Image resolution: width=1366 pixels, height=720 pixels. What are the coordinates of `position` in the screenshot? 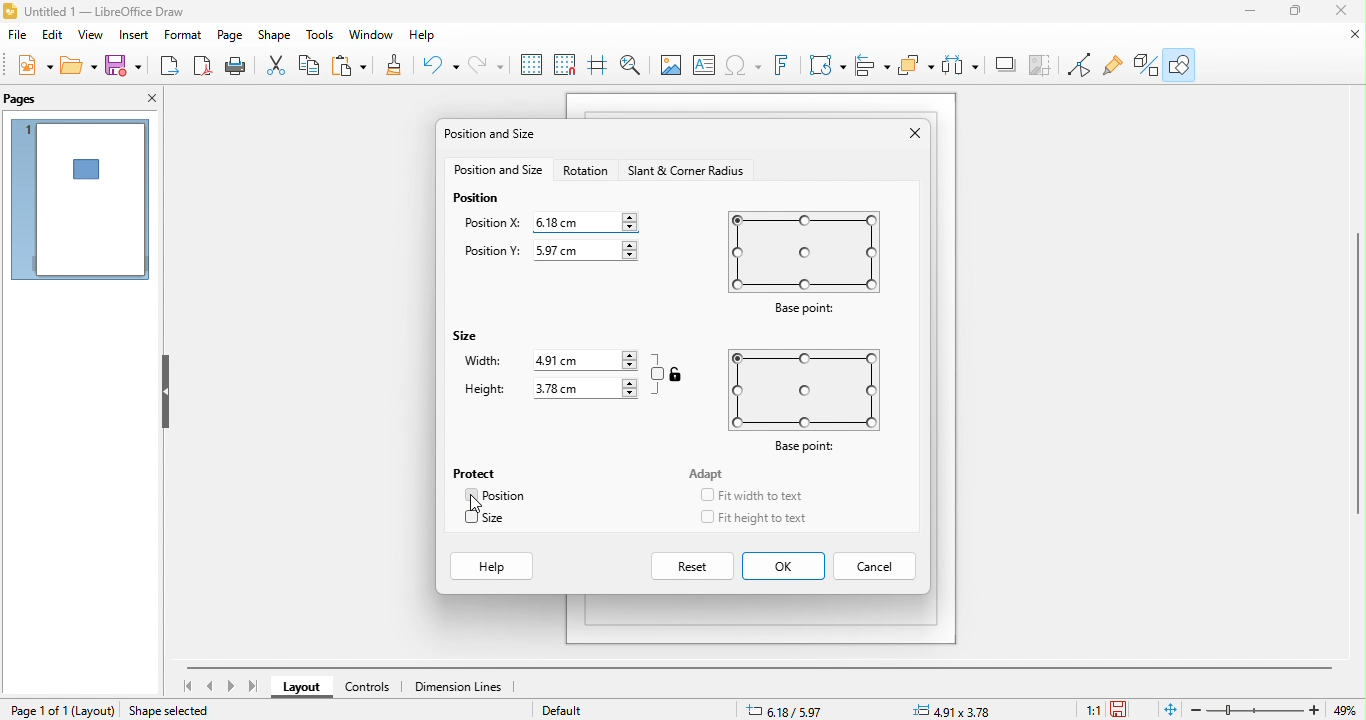 It's located at (505, 496).